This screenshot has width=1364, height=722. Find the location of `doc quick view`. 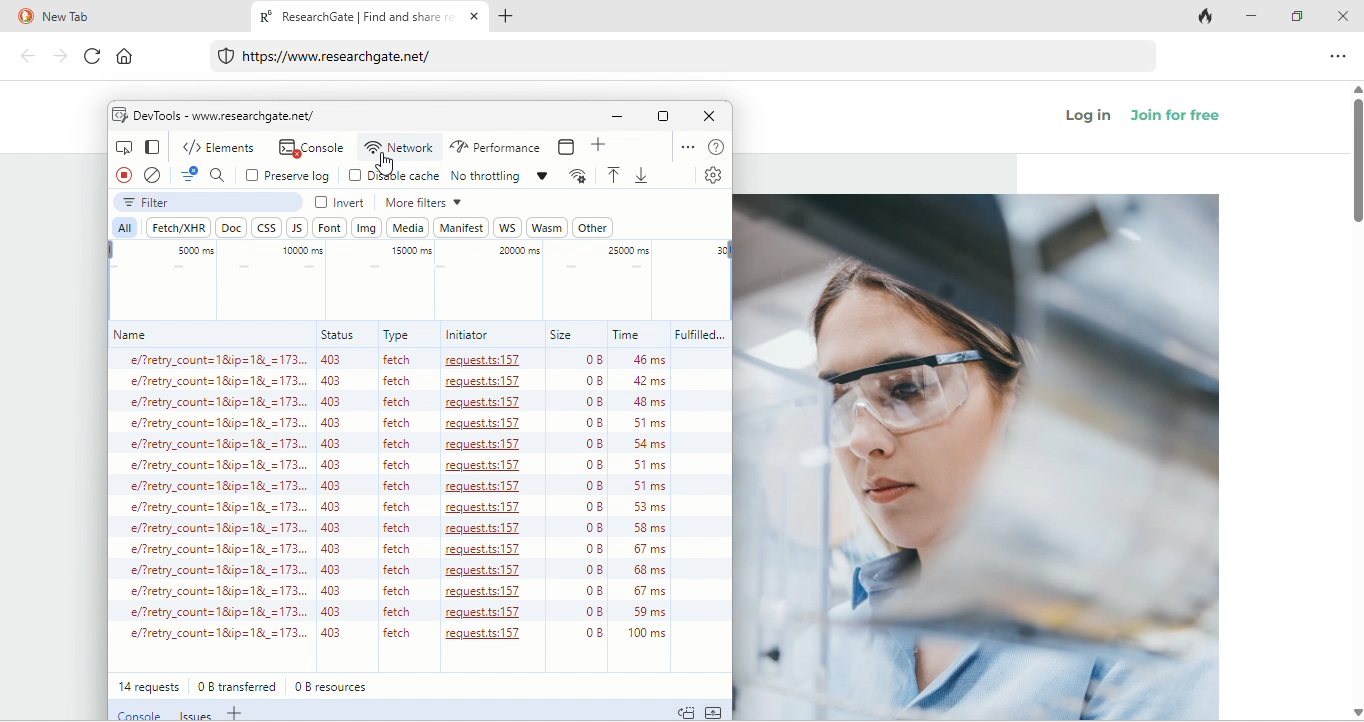

doc quick view is located at coordinates (686, 711).